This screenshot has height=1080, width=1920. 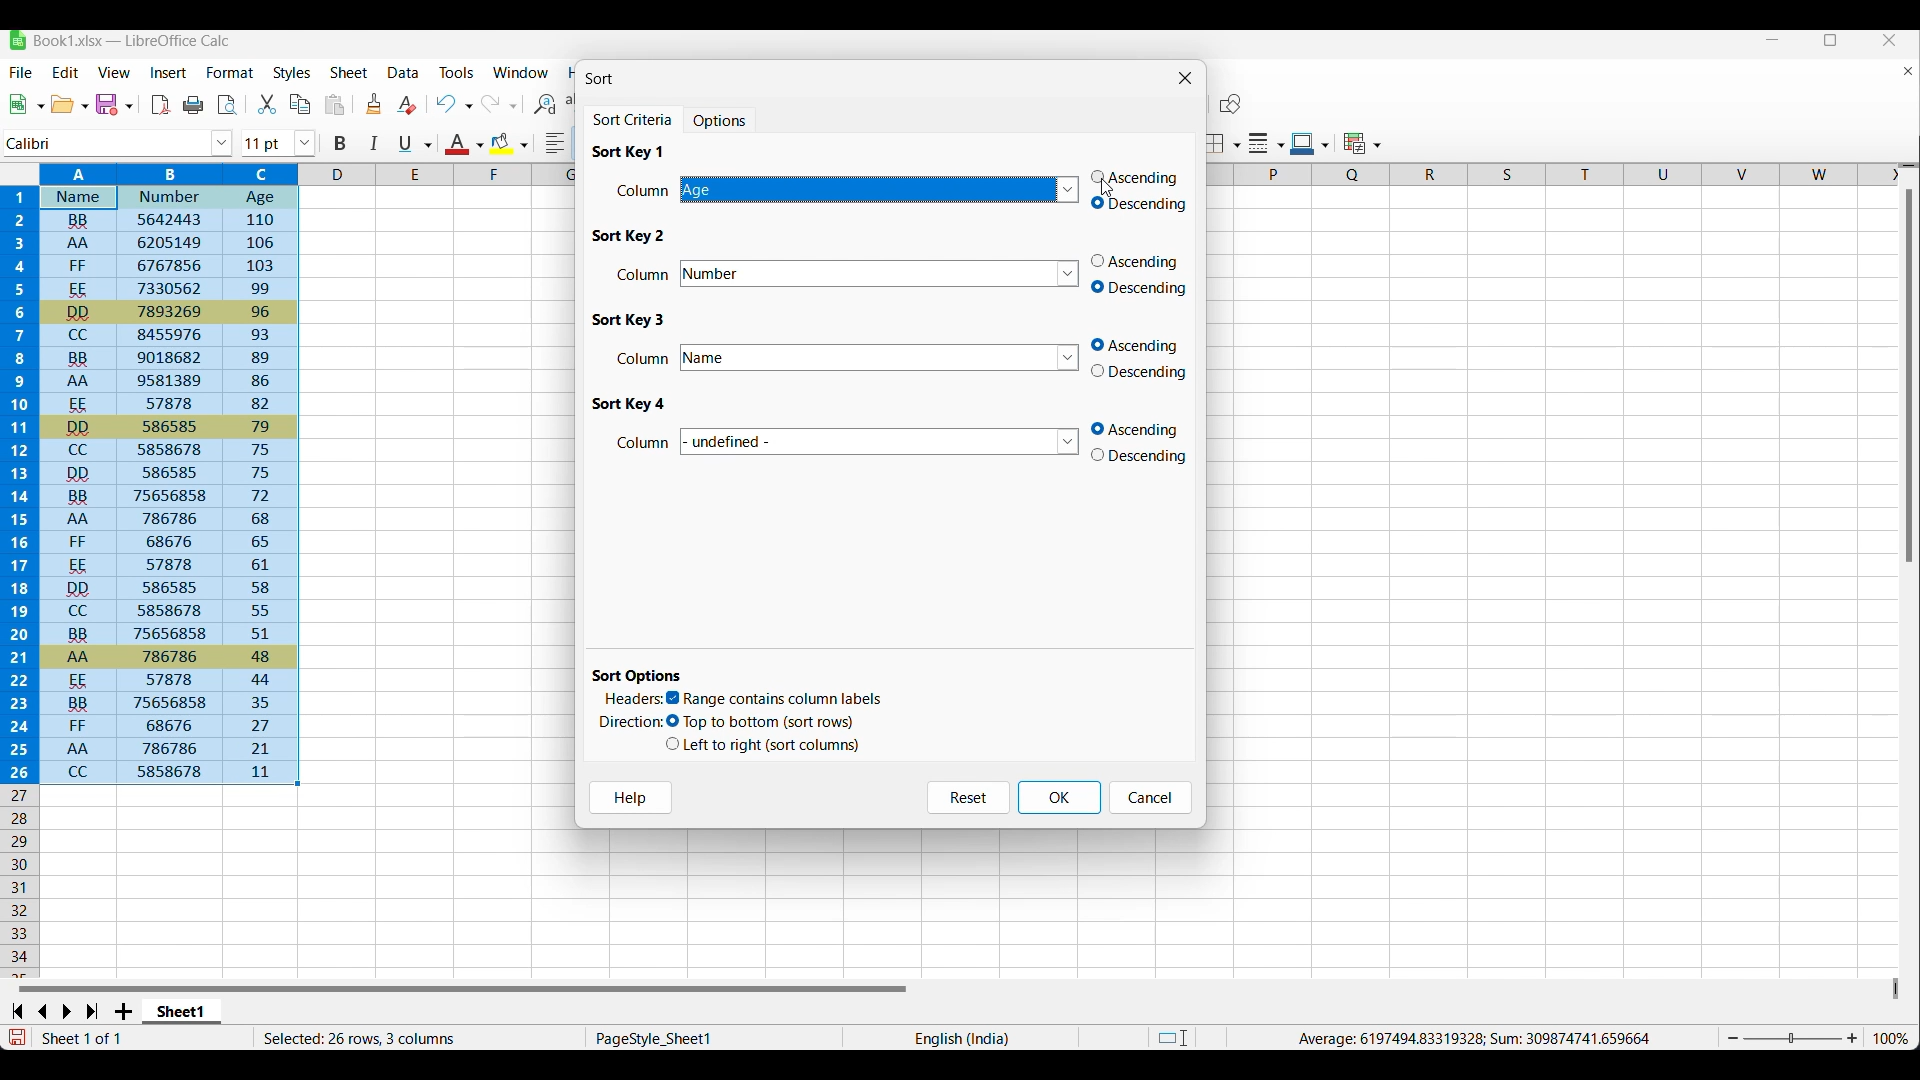 I want to click on Tools menu, so click(x=458, y=72).